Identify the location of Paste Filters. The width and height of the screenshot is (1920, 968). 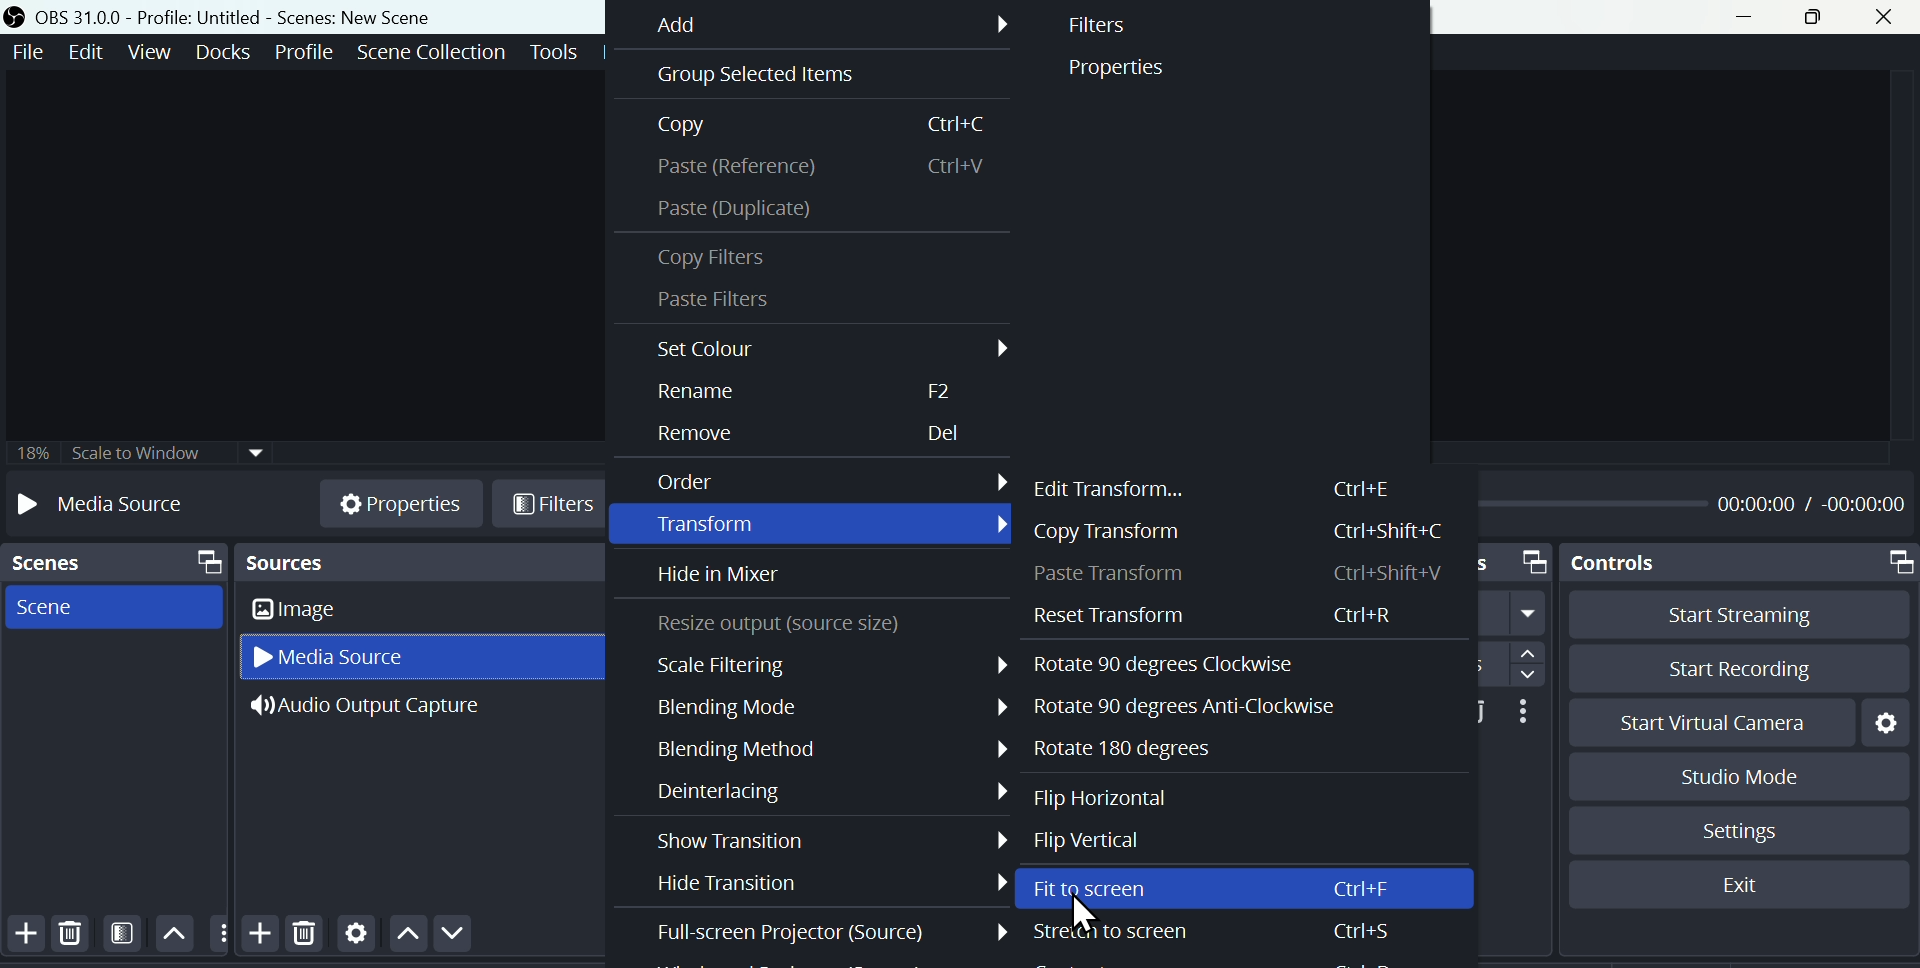
(729, 299).